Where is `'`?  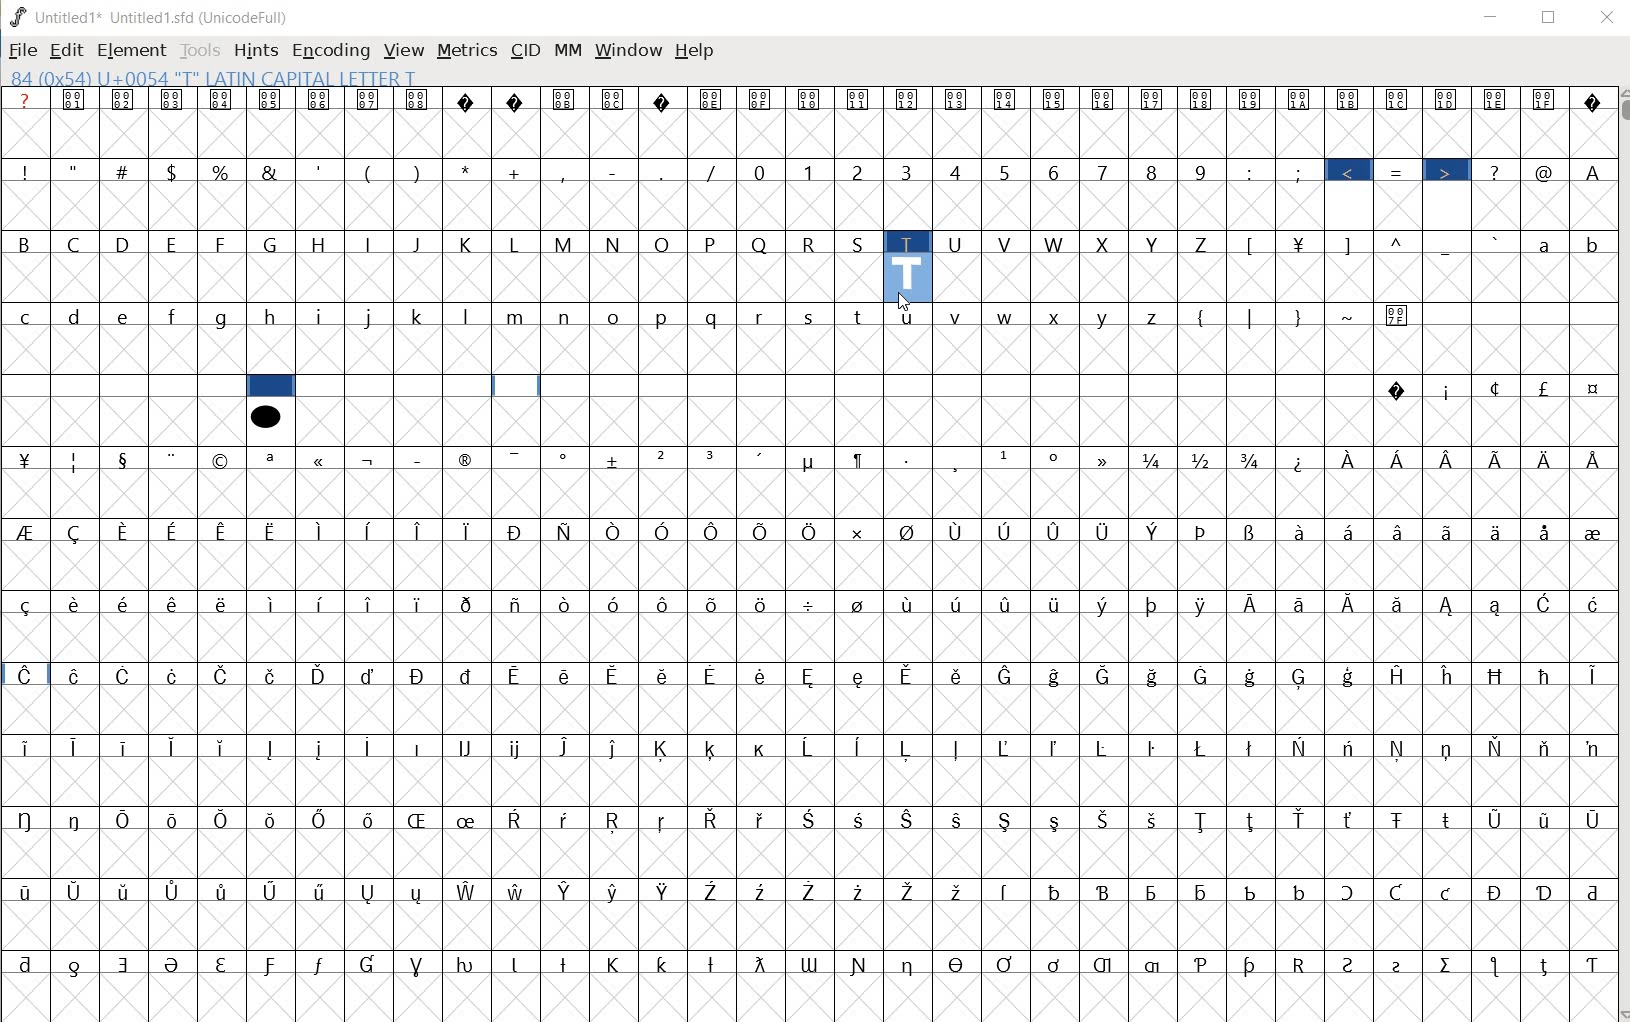 ' is located at coordinates (318, 171).